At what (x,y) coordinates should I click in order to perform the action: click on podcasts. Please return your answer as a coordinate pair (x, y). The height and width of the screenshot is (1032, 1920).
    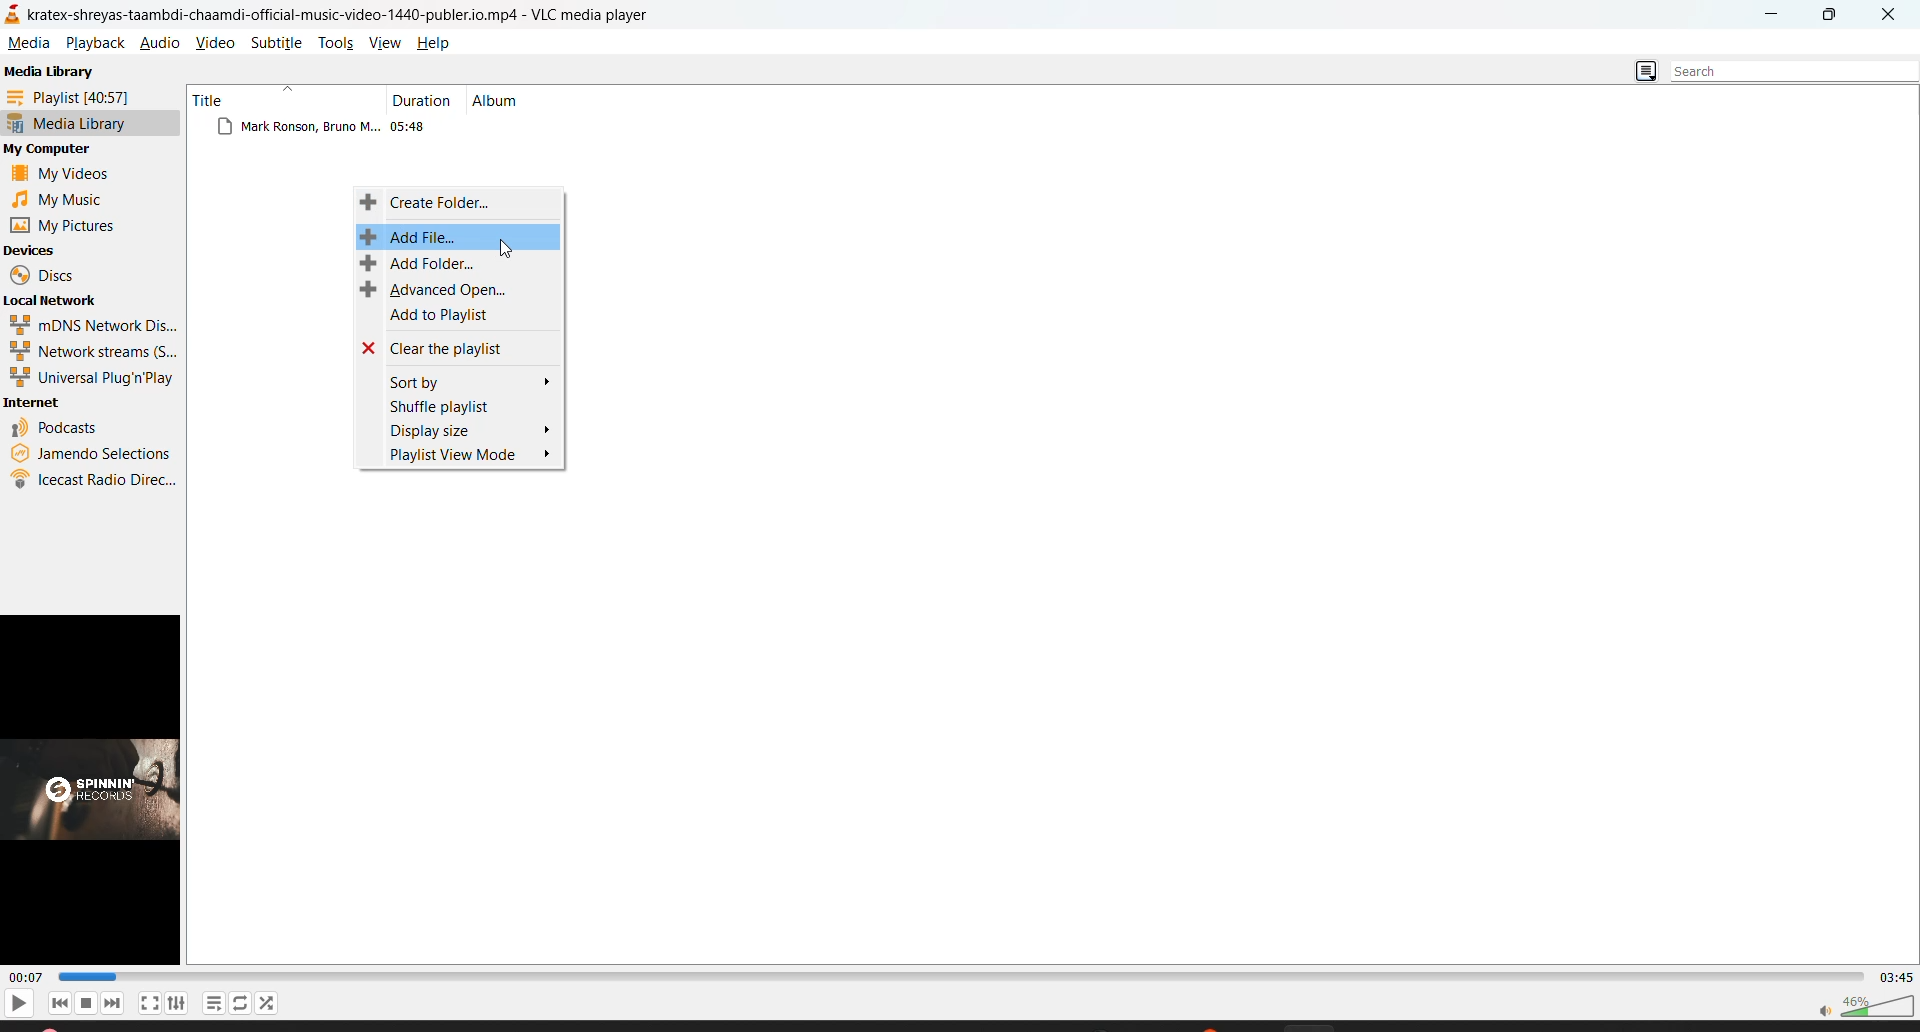
    Looking at the image, I should click on (53, 428).